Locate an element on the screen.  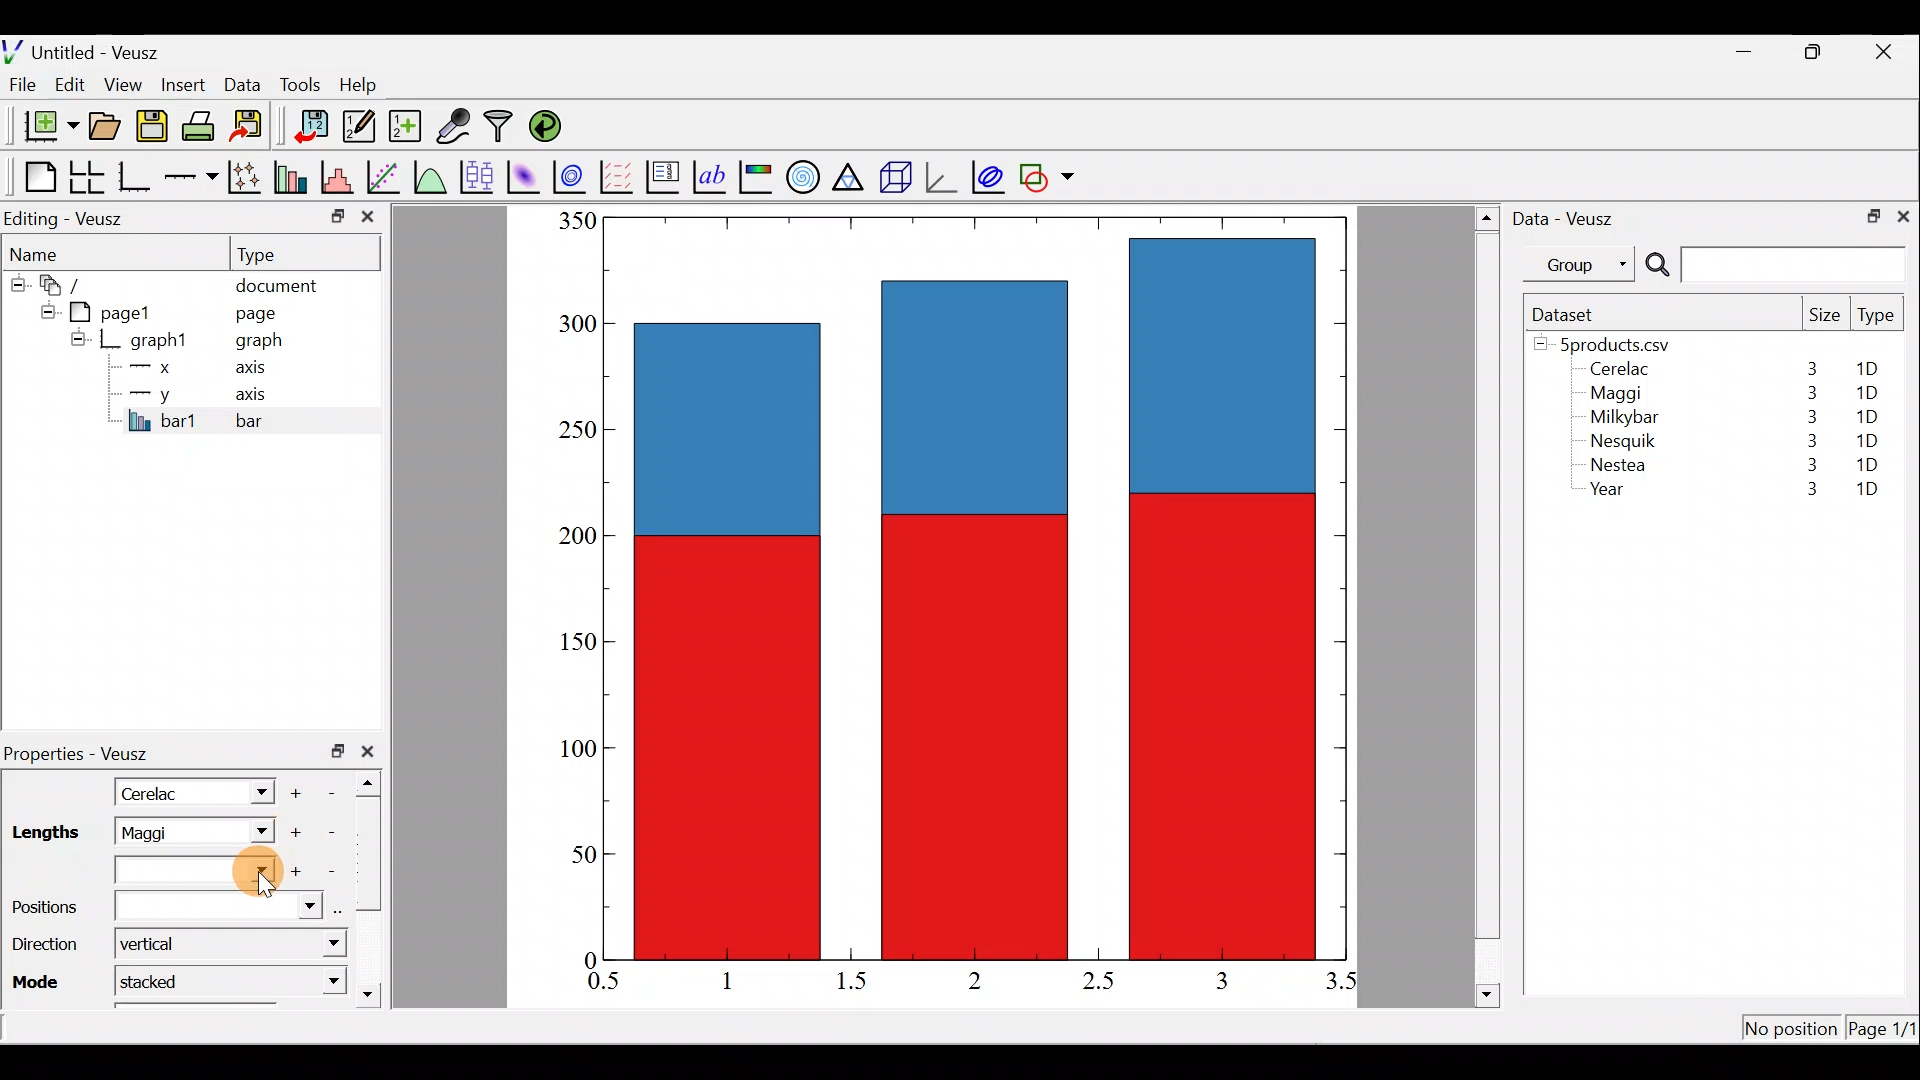
document widget is located at coordinates (71, 282).